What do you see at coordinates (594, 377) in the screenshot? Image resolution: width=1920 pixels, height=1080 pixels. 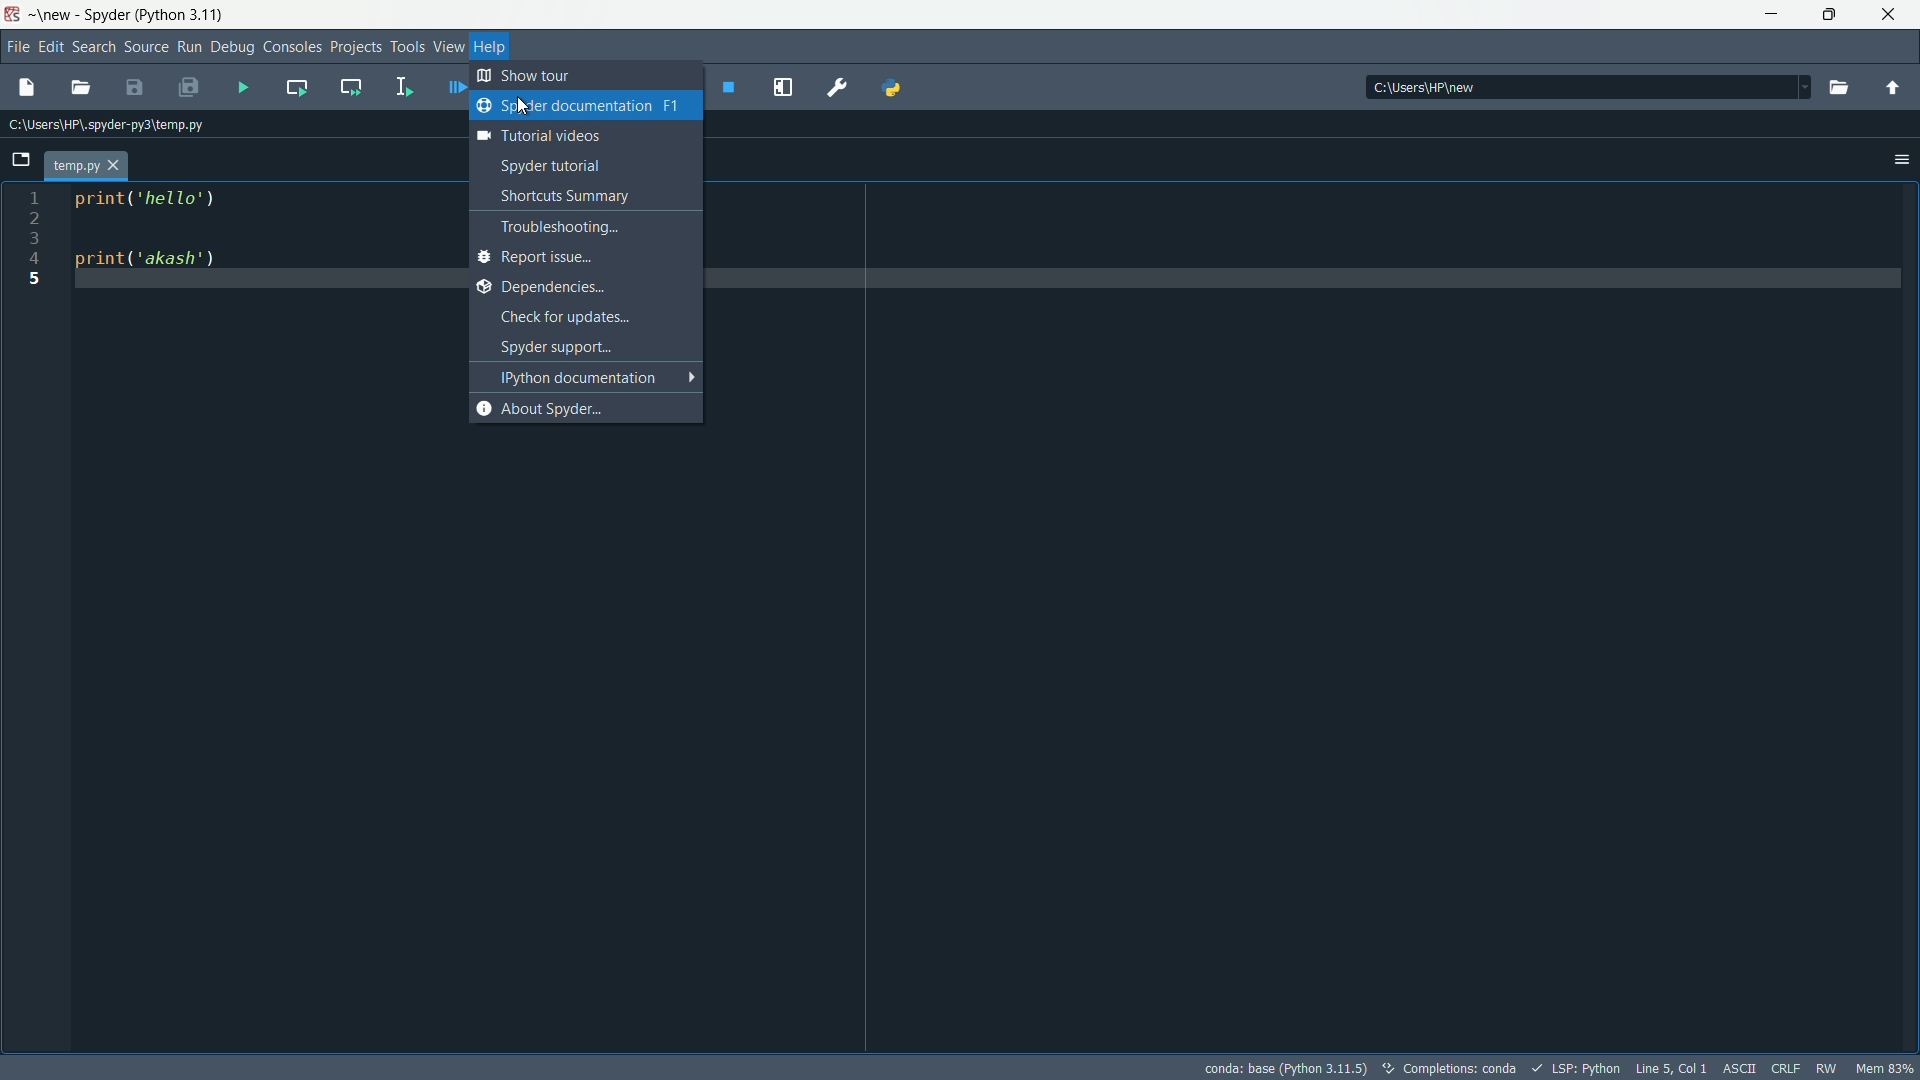 I see `ipython documentation` at bounding box center [594, 377].